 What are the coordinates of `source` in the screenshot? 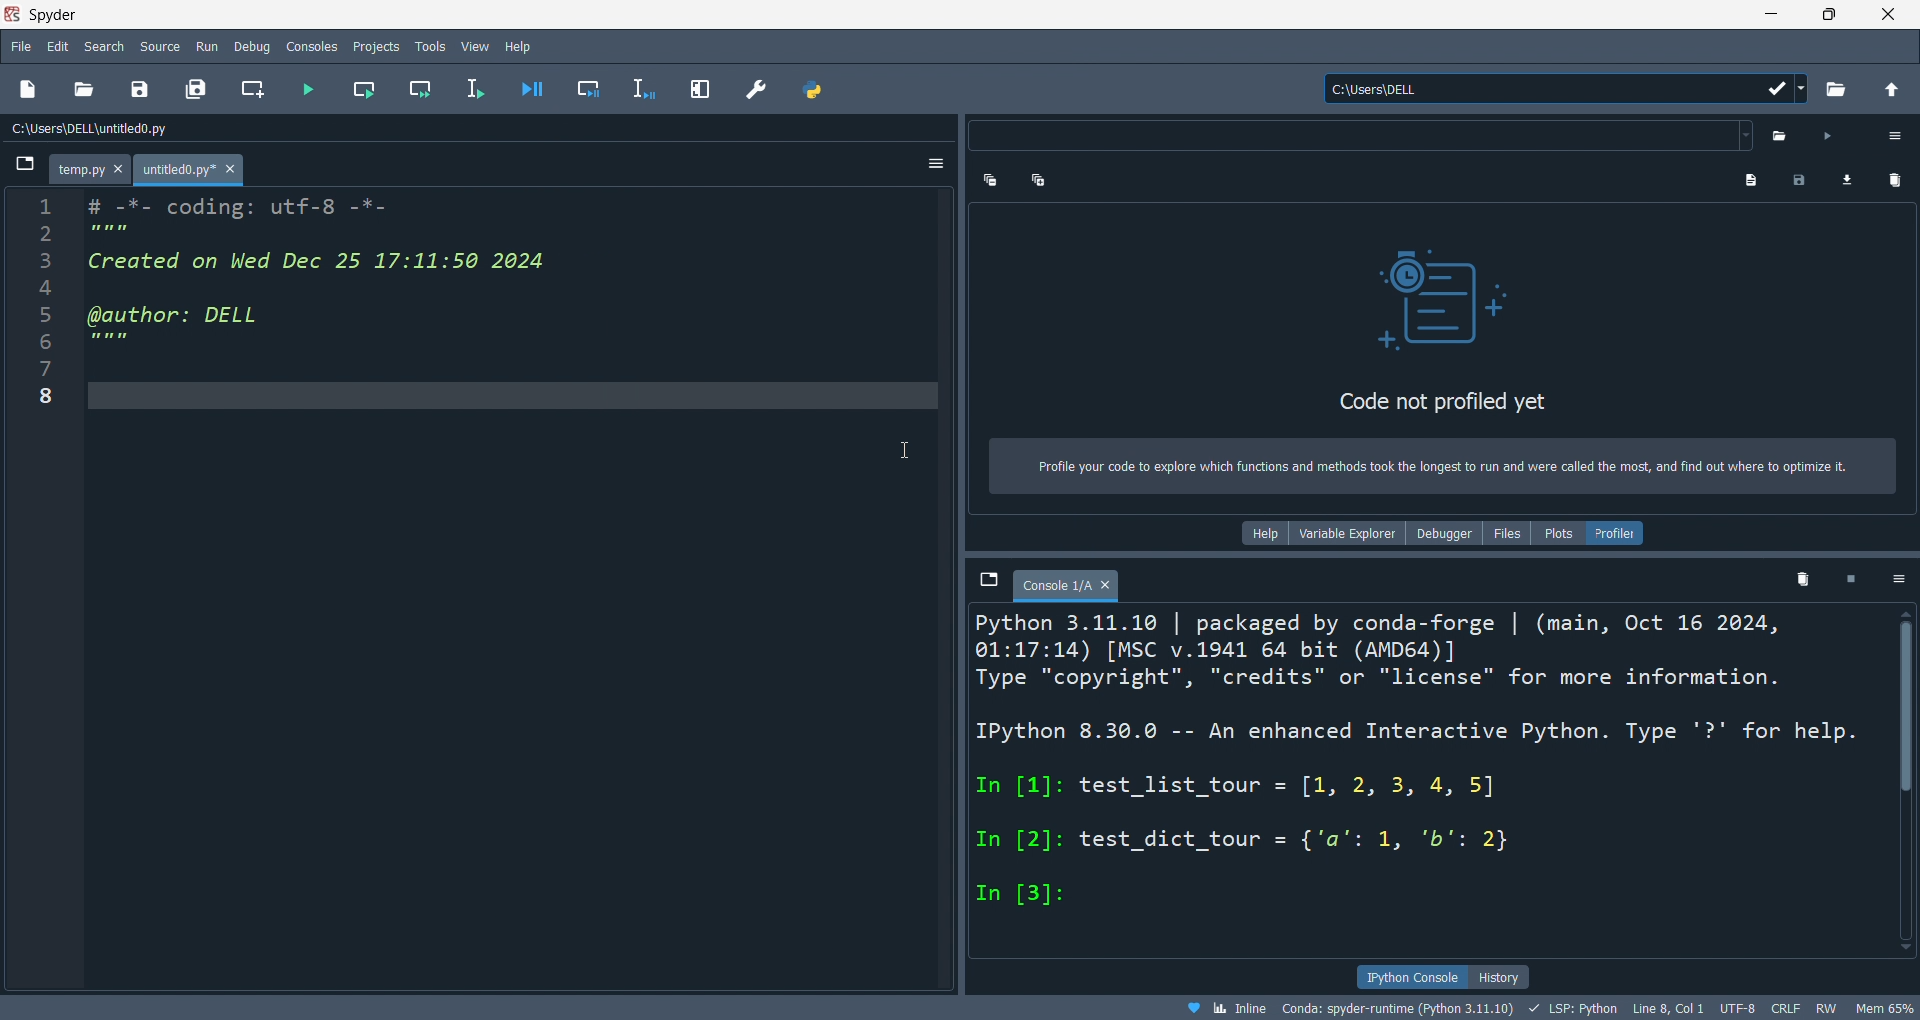 It's located at (161, 44).